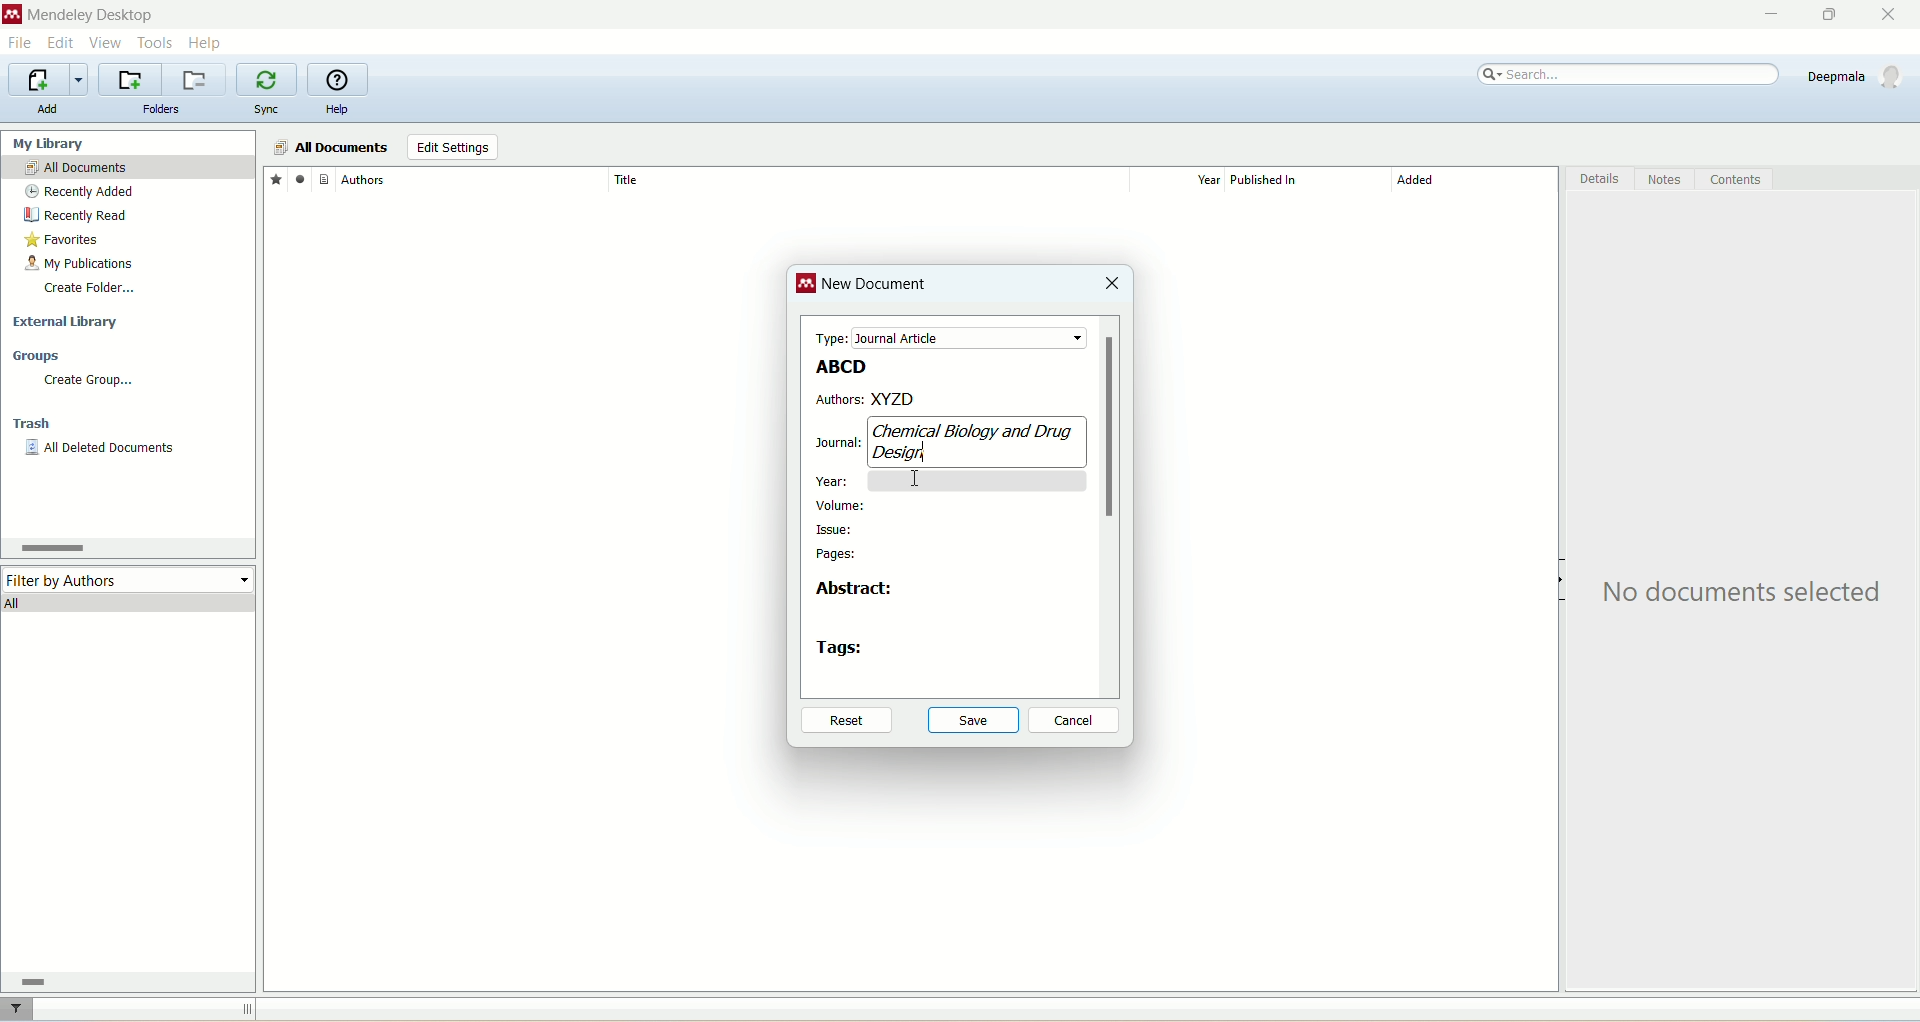 This screenshot has height=1022, width=1920. I want to click on groups, so click(38, 357).